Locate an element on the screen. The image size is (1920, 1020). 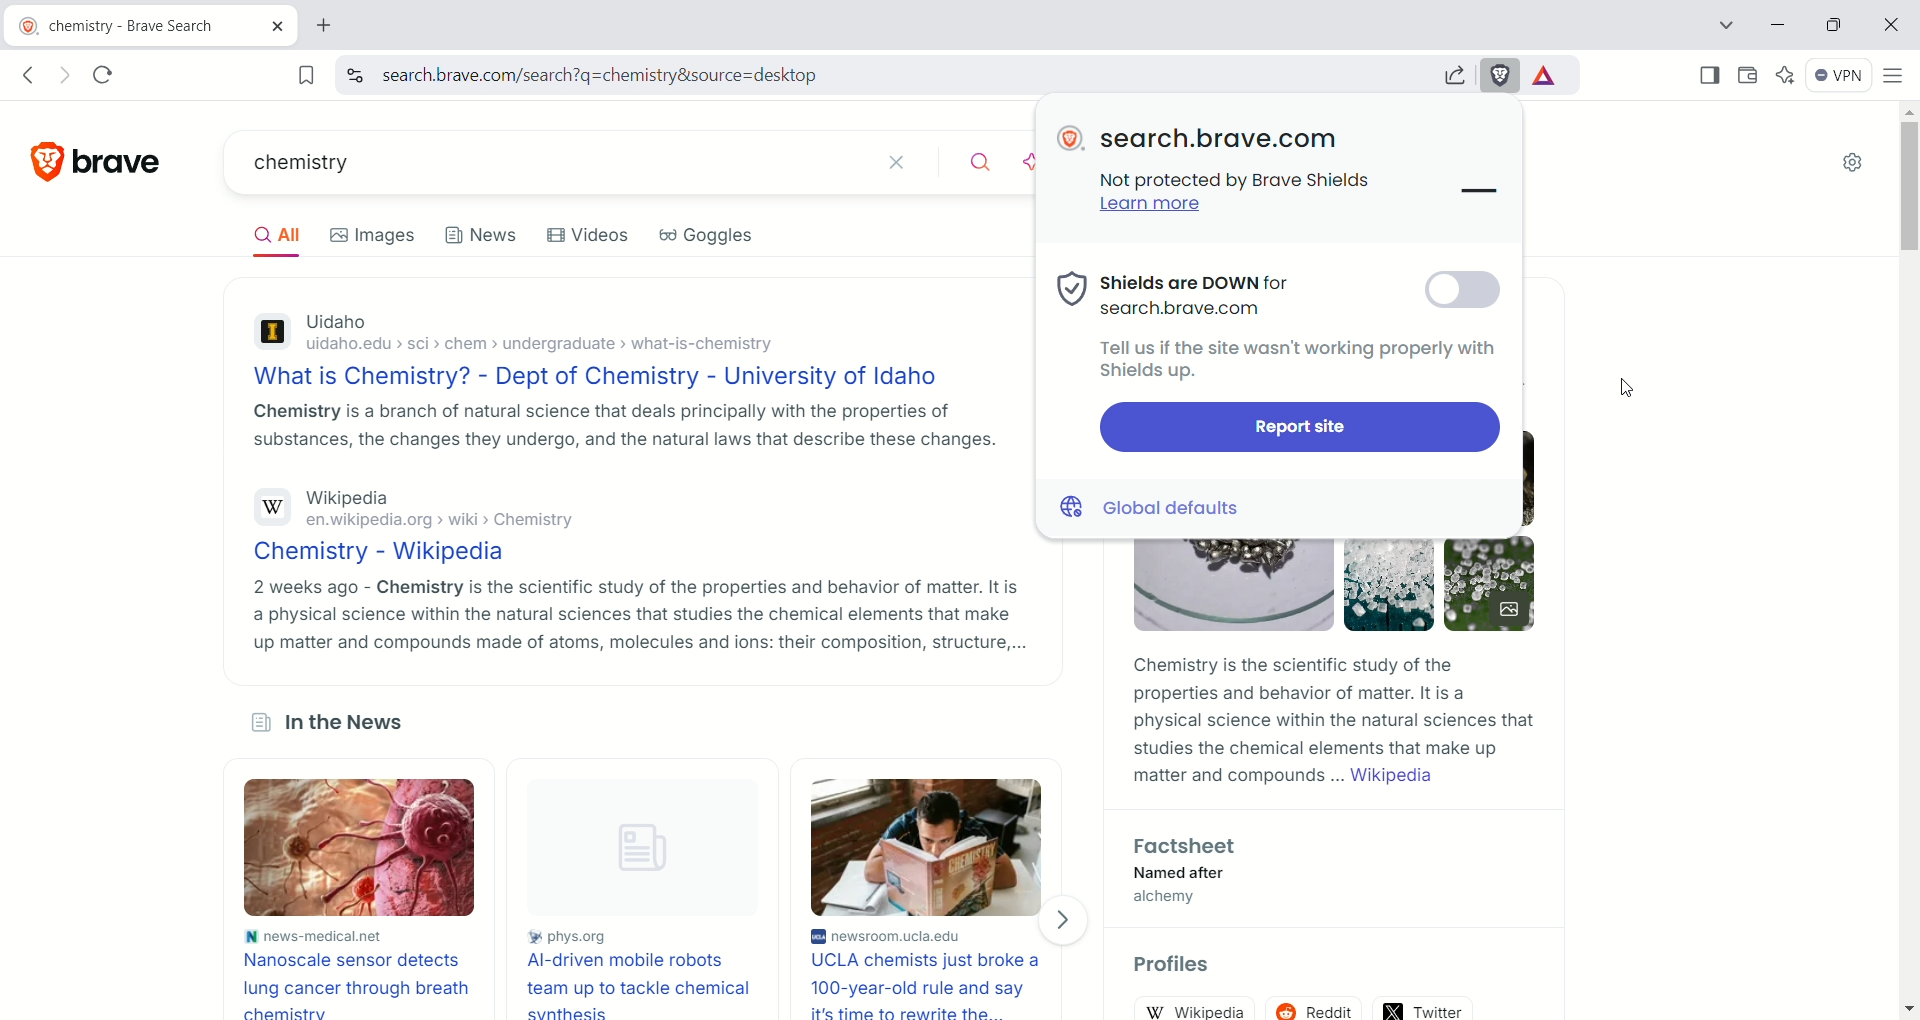
wallet is located at coordinates (1747, 77).